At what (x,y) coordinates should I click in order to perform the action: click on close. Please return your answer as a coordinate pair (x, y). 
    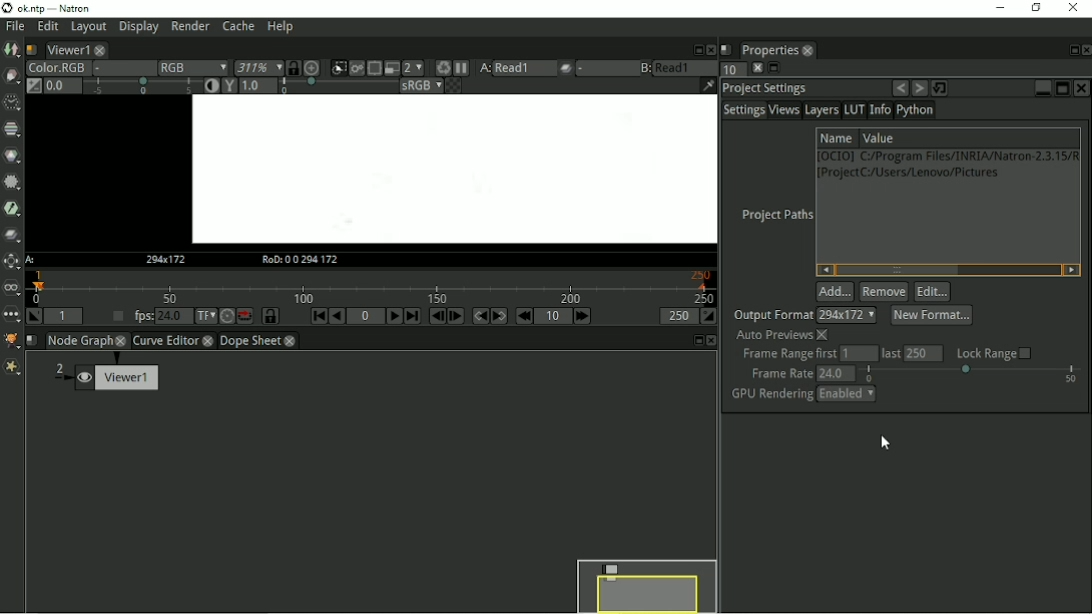
    Looking at the image, I should click on (98, 50).